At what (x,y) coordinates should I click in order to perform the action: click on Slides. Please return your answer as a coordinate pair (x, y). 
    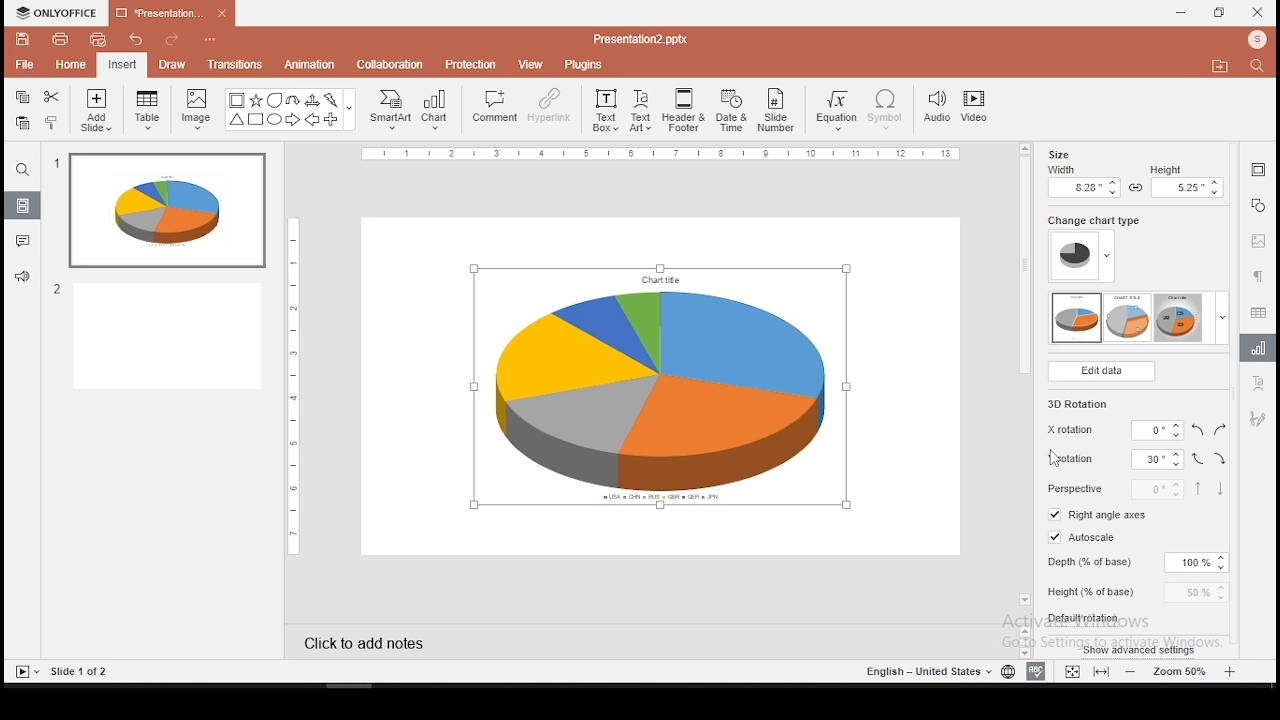
    Looking at the image, I should click on (62, 672).